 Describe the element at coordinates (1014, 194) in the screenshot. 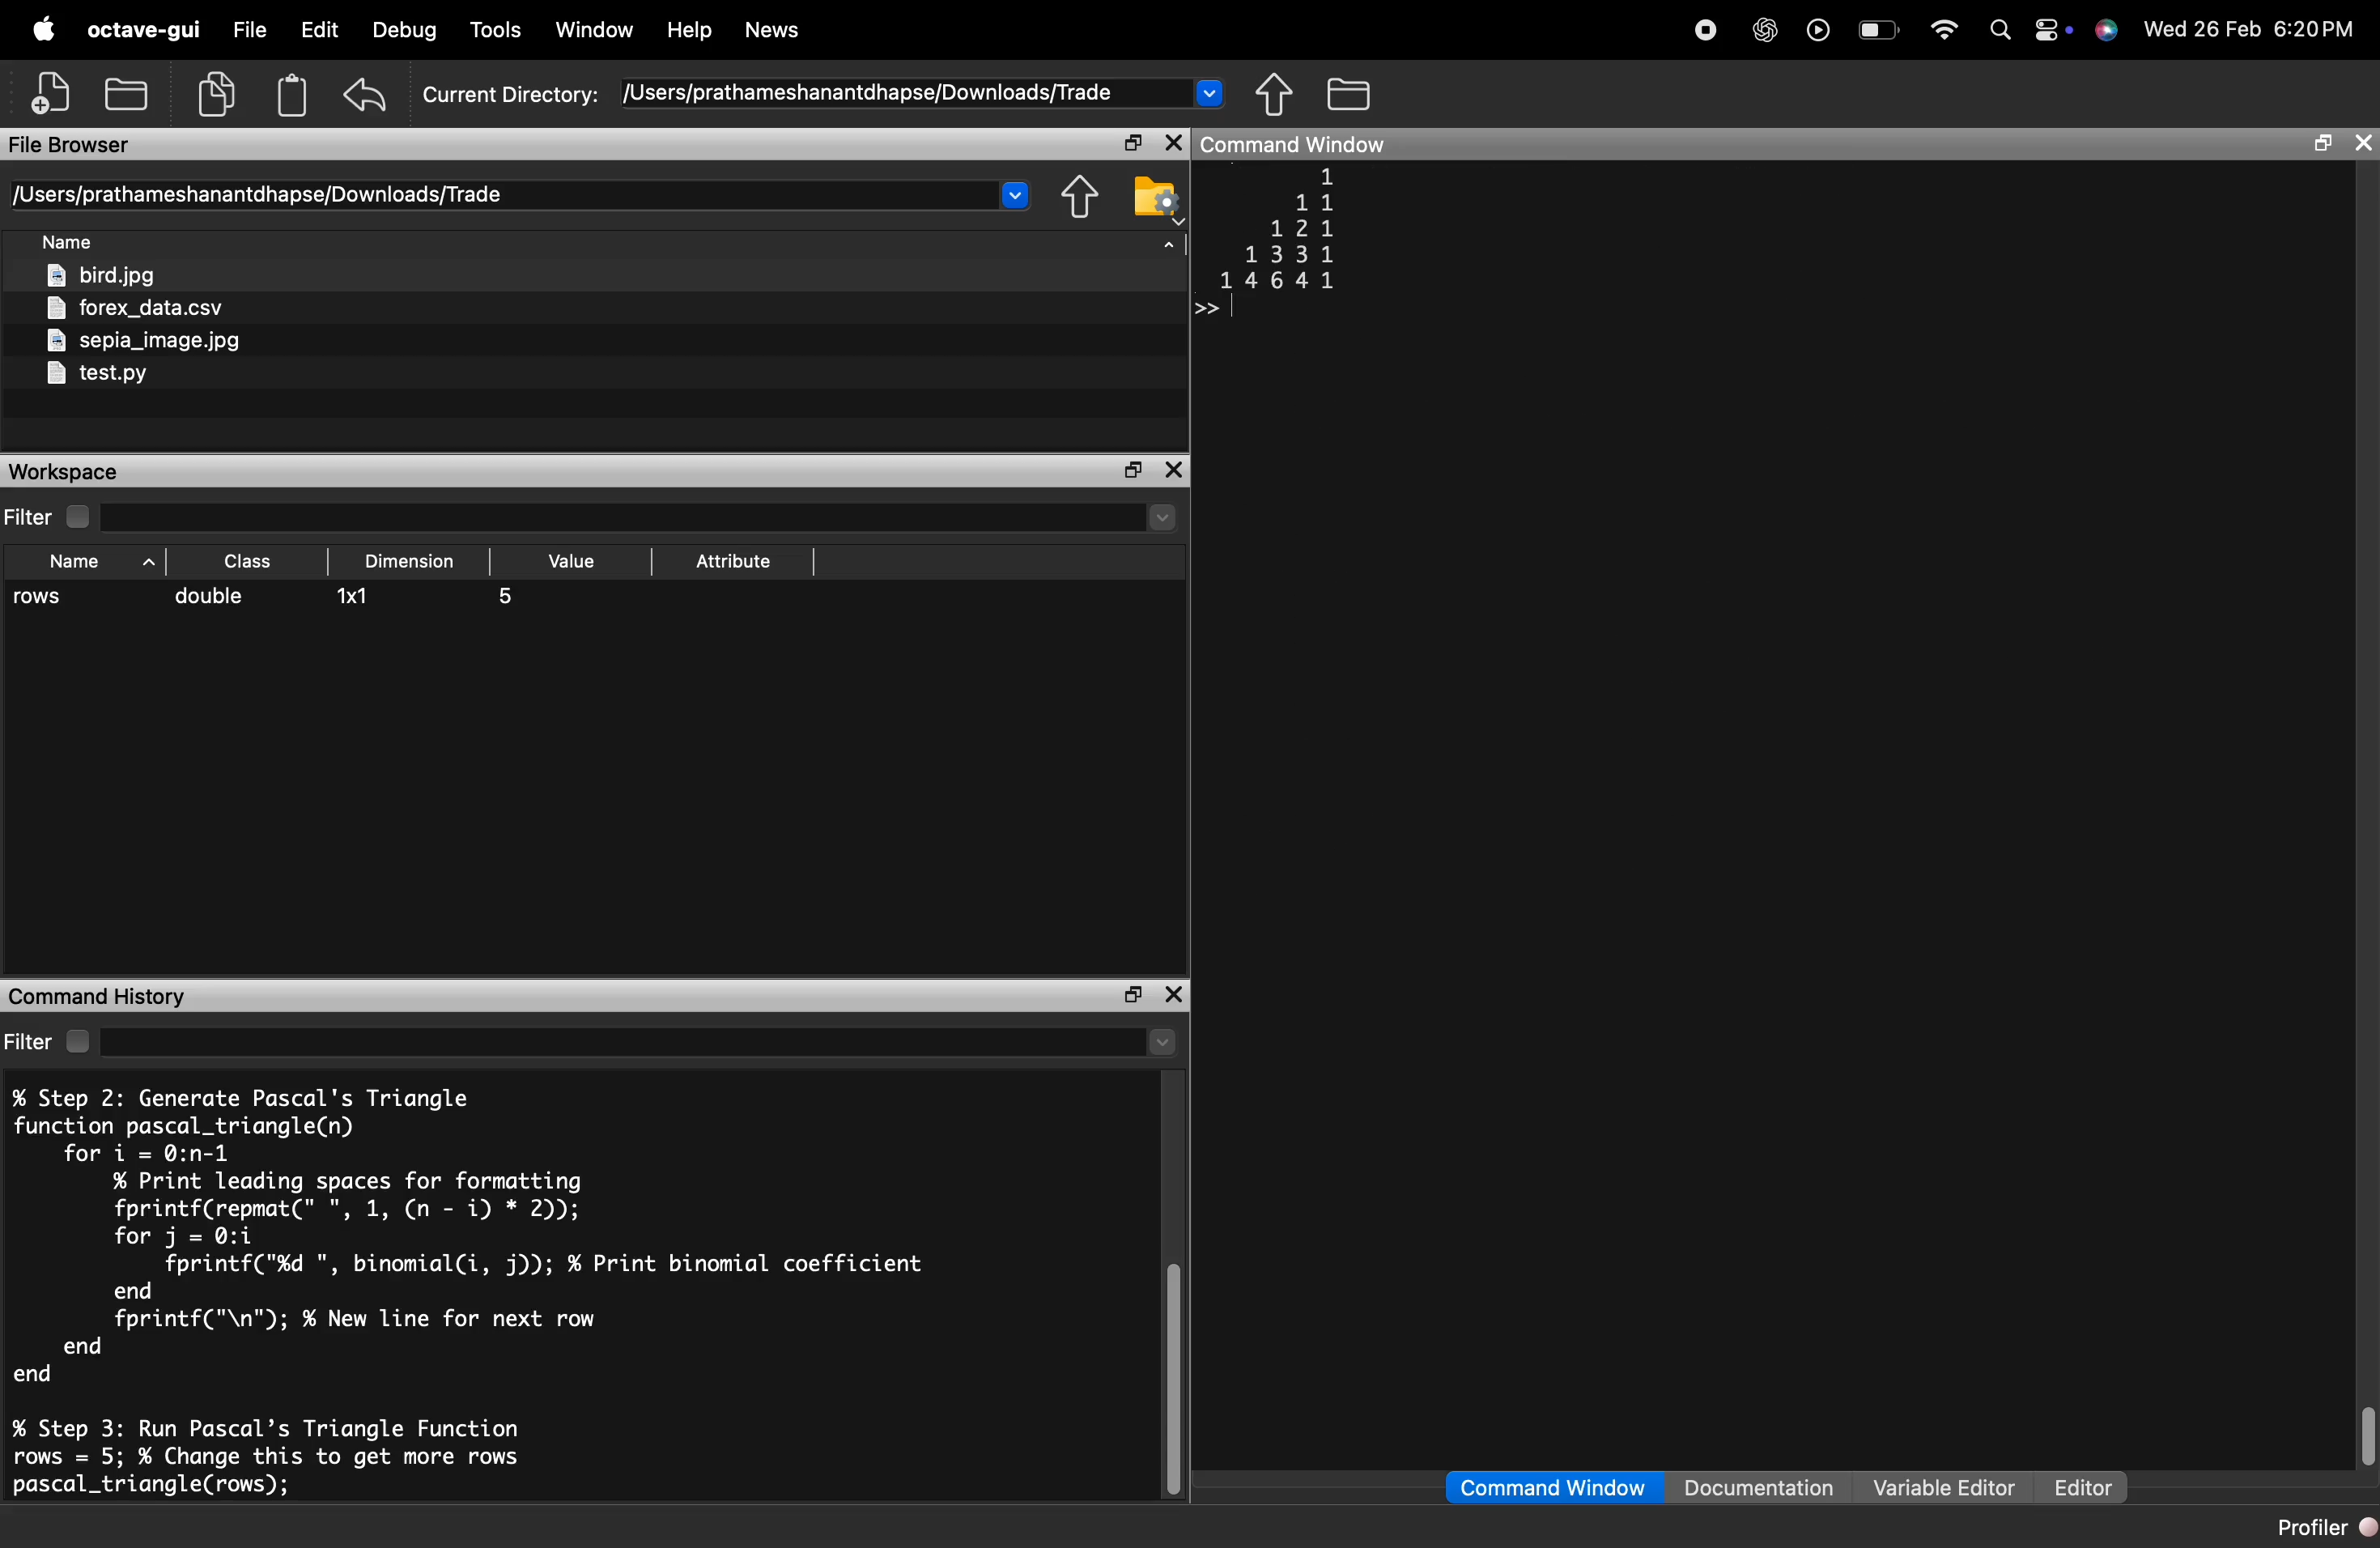

I see `dropdown` at that location.